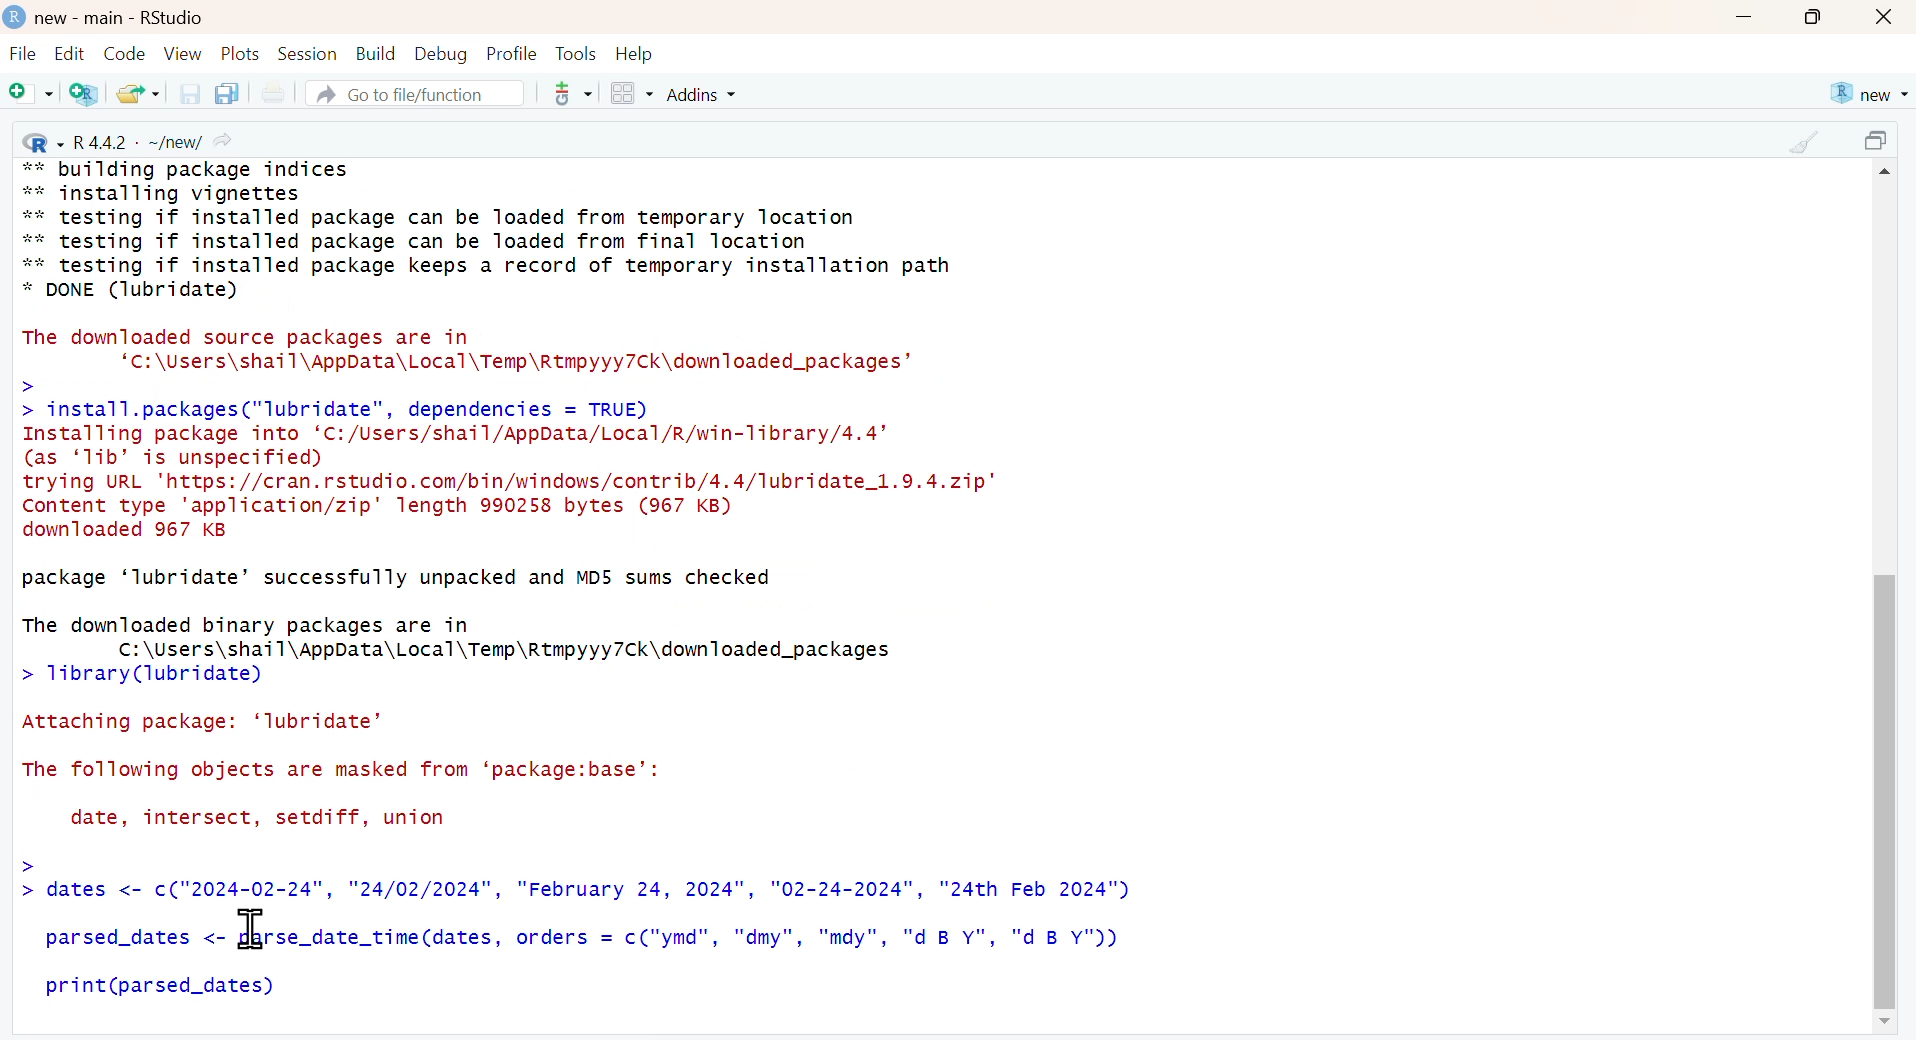 The width and height of the screenshot is (1916, 1040). What do you see at coordinates (23, 56) in the screenshot?
I see `File` at bounding box center [23, 56].